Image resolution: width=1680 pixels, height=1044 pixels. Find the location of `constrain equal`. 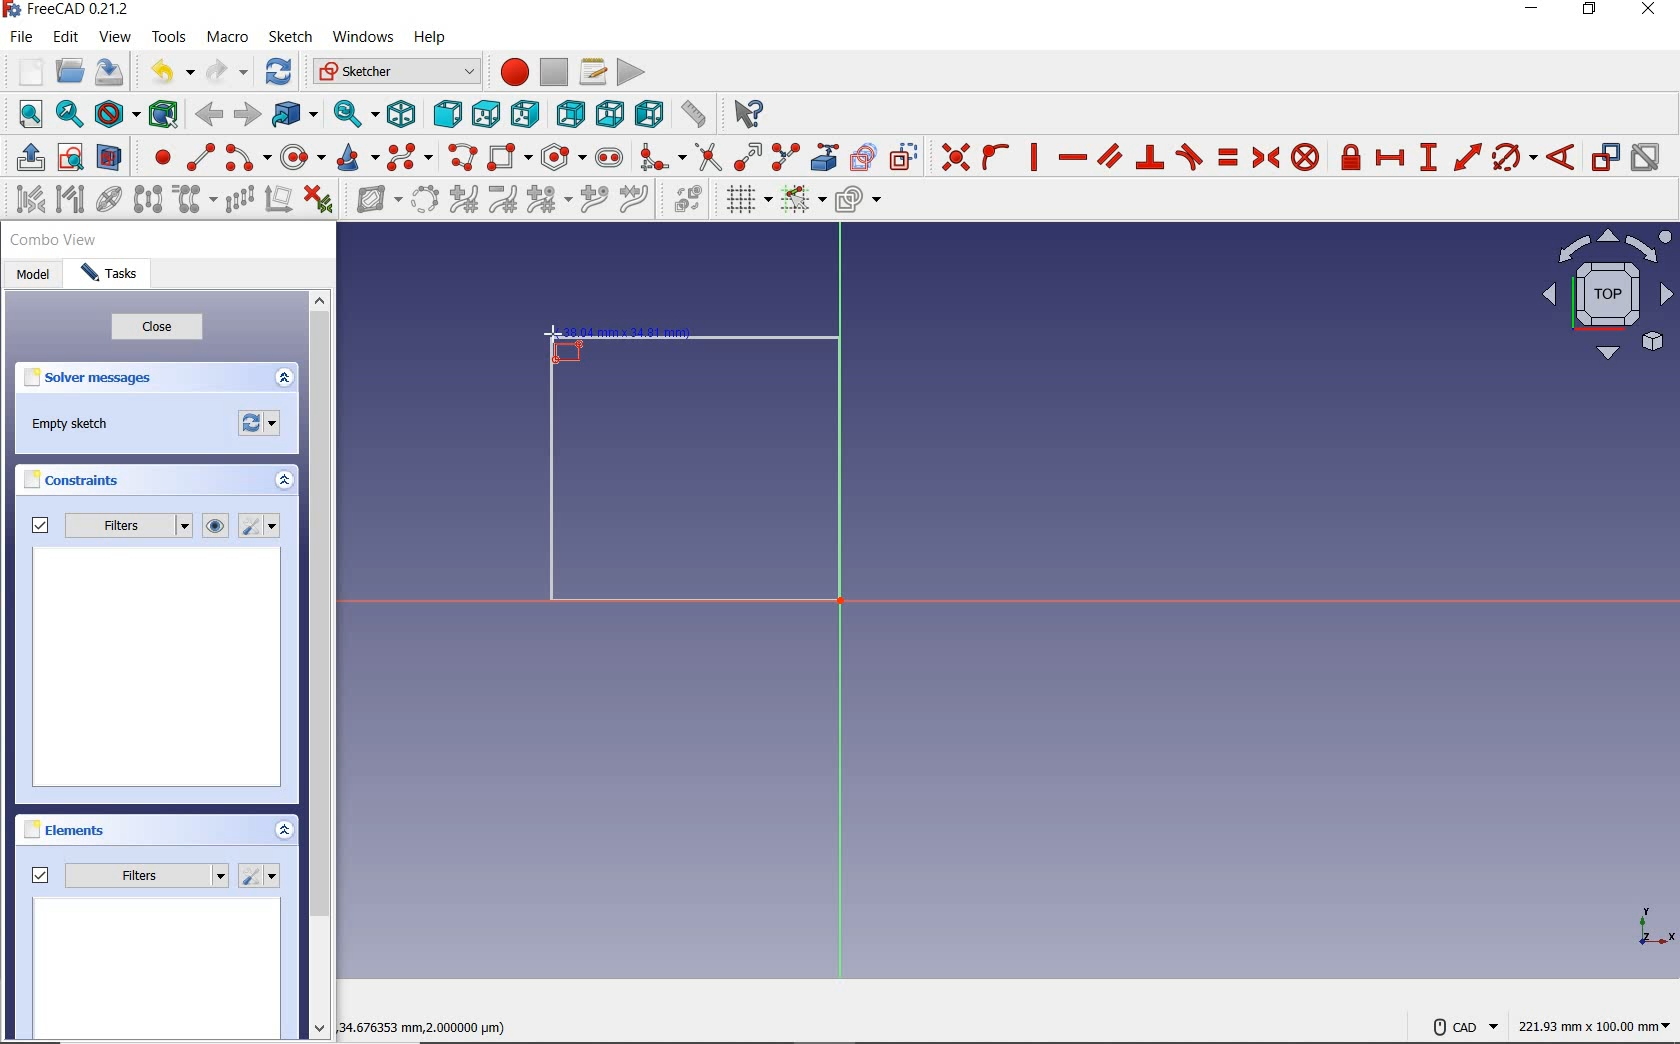

constrain equal is located at coordinates (1227, 157).